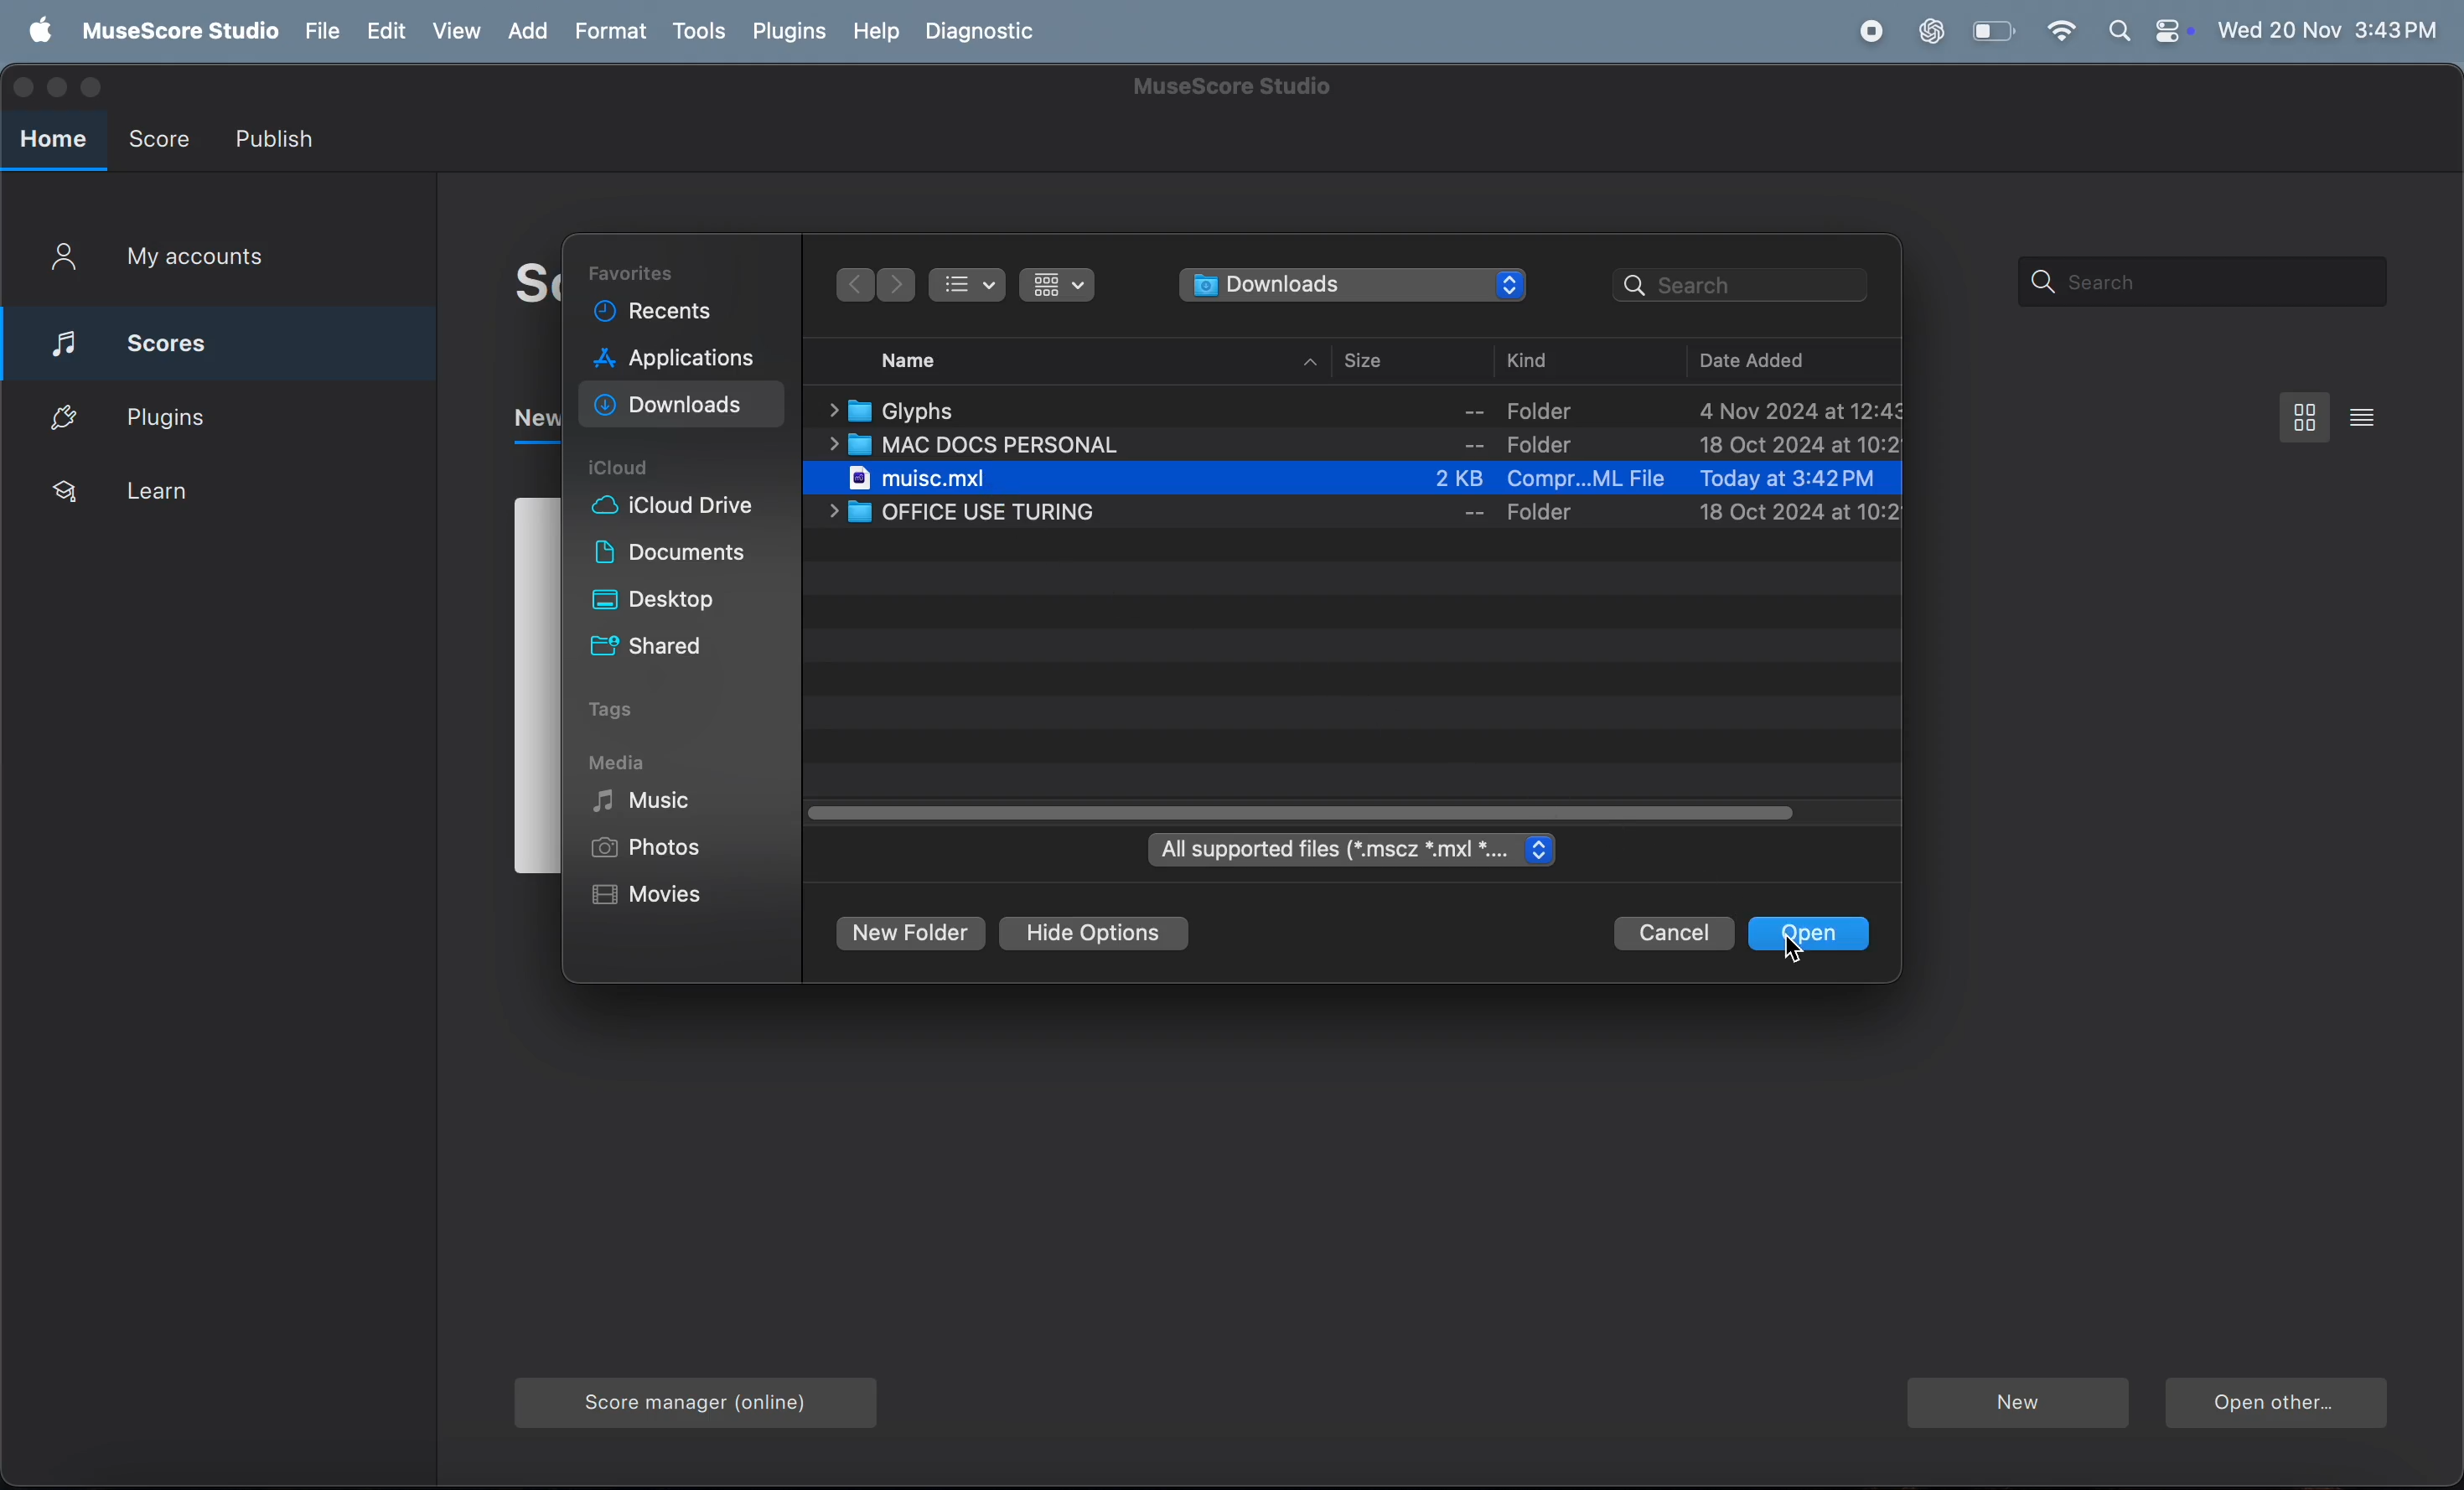  I want to click on score, so click(165, 142).